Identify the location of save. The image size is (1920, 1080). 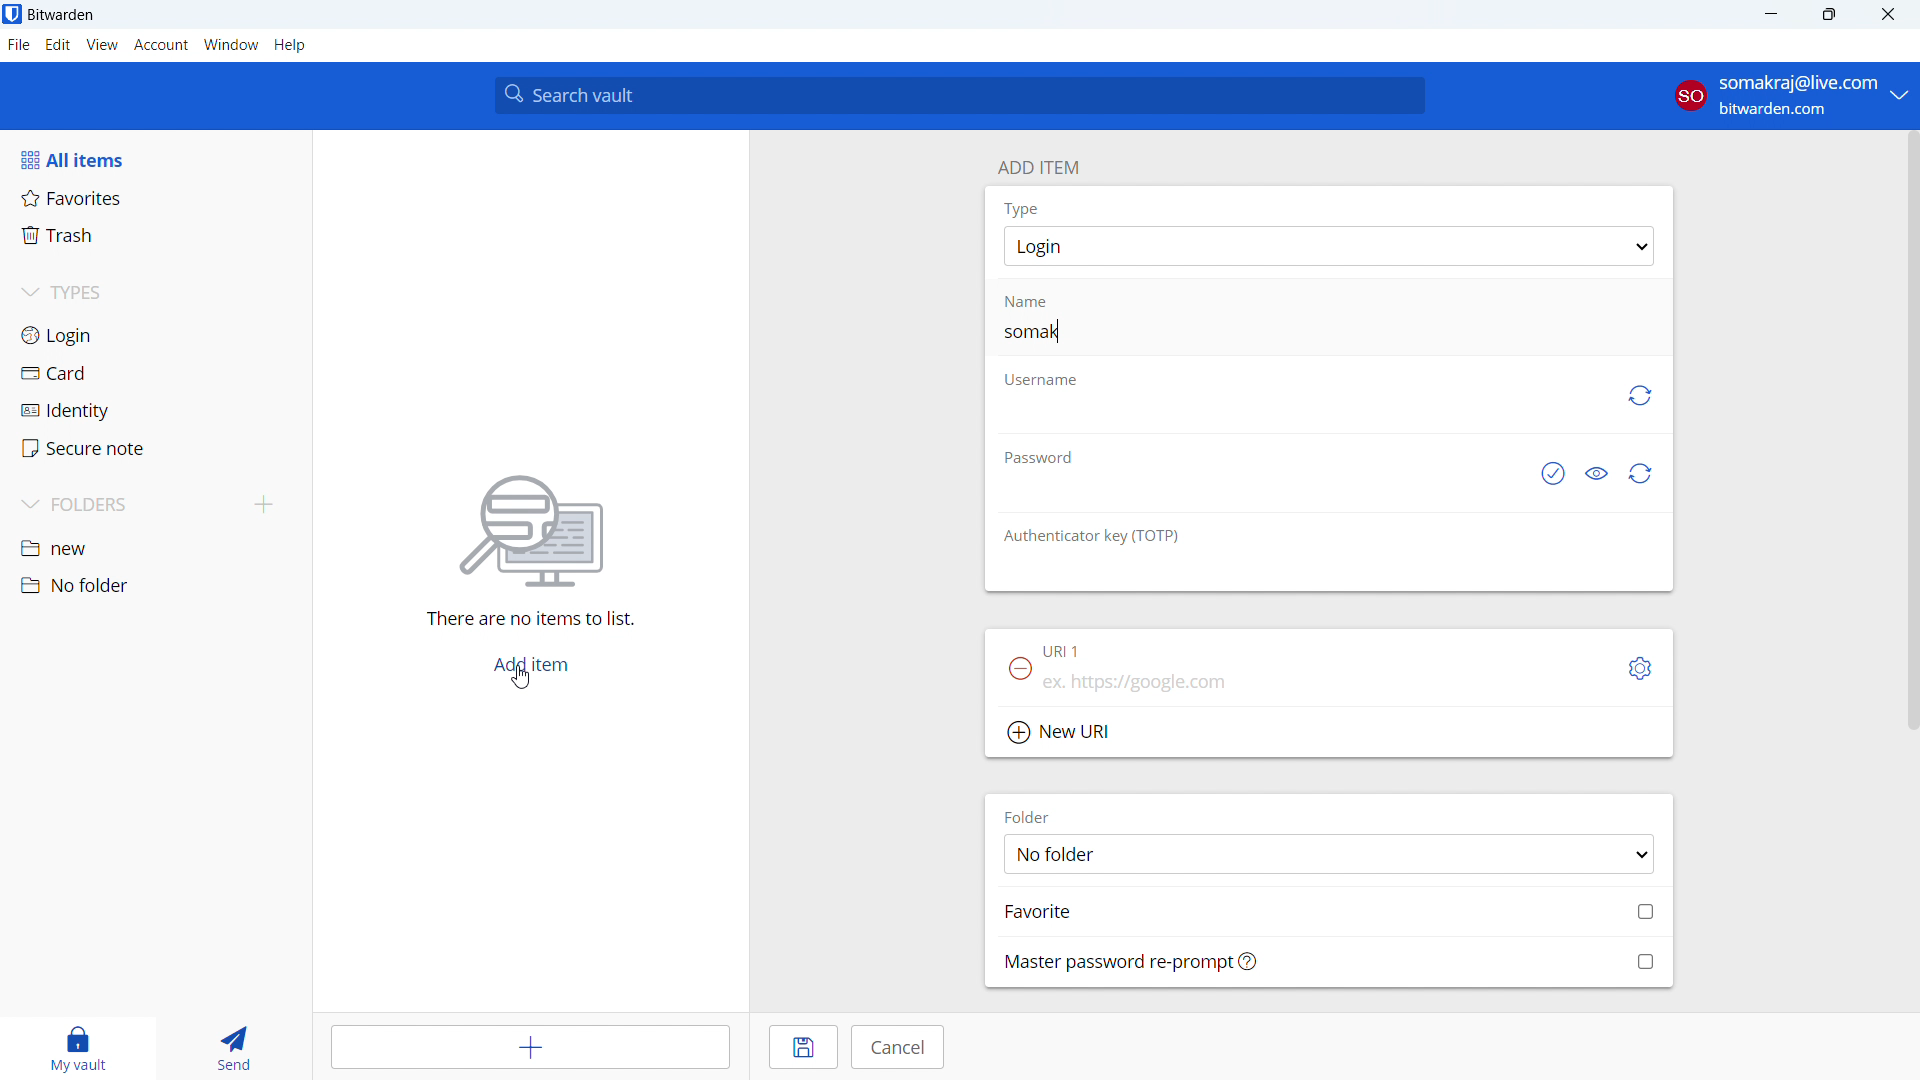
(804, 1047).